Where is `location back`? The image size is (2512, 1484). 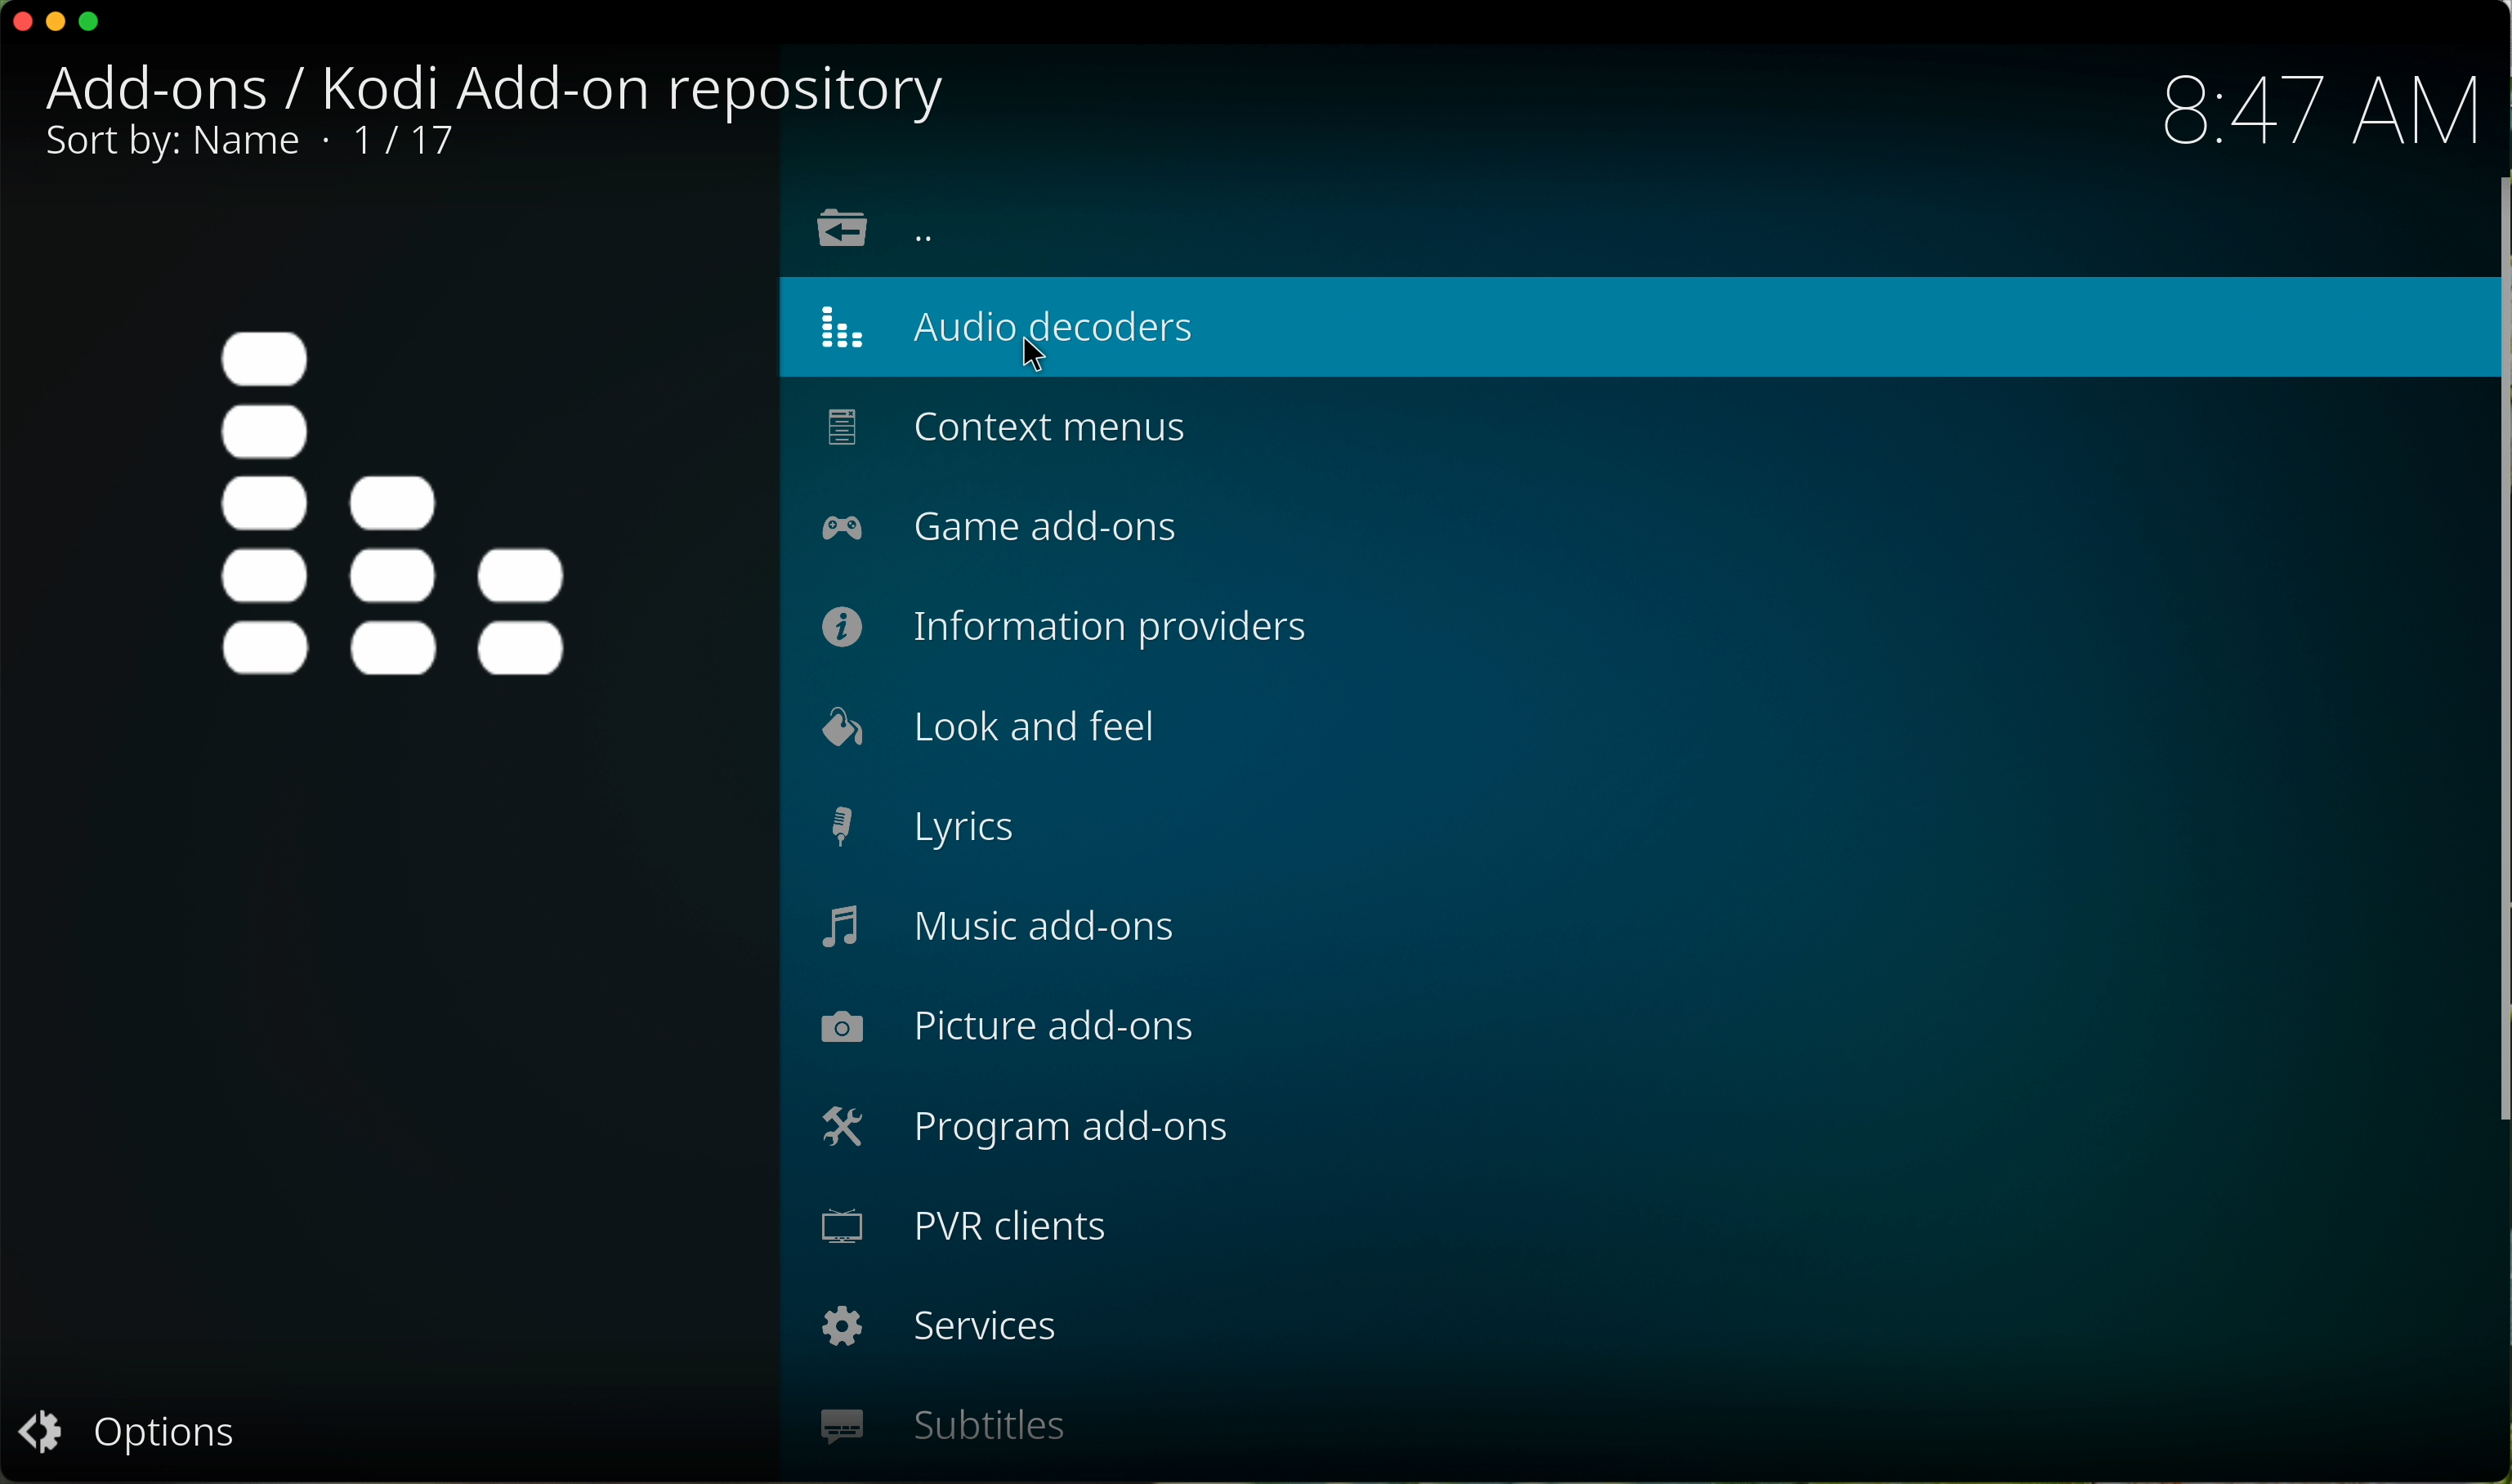
location back is located at coordinates (882, 227).